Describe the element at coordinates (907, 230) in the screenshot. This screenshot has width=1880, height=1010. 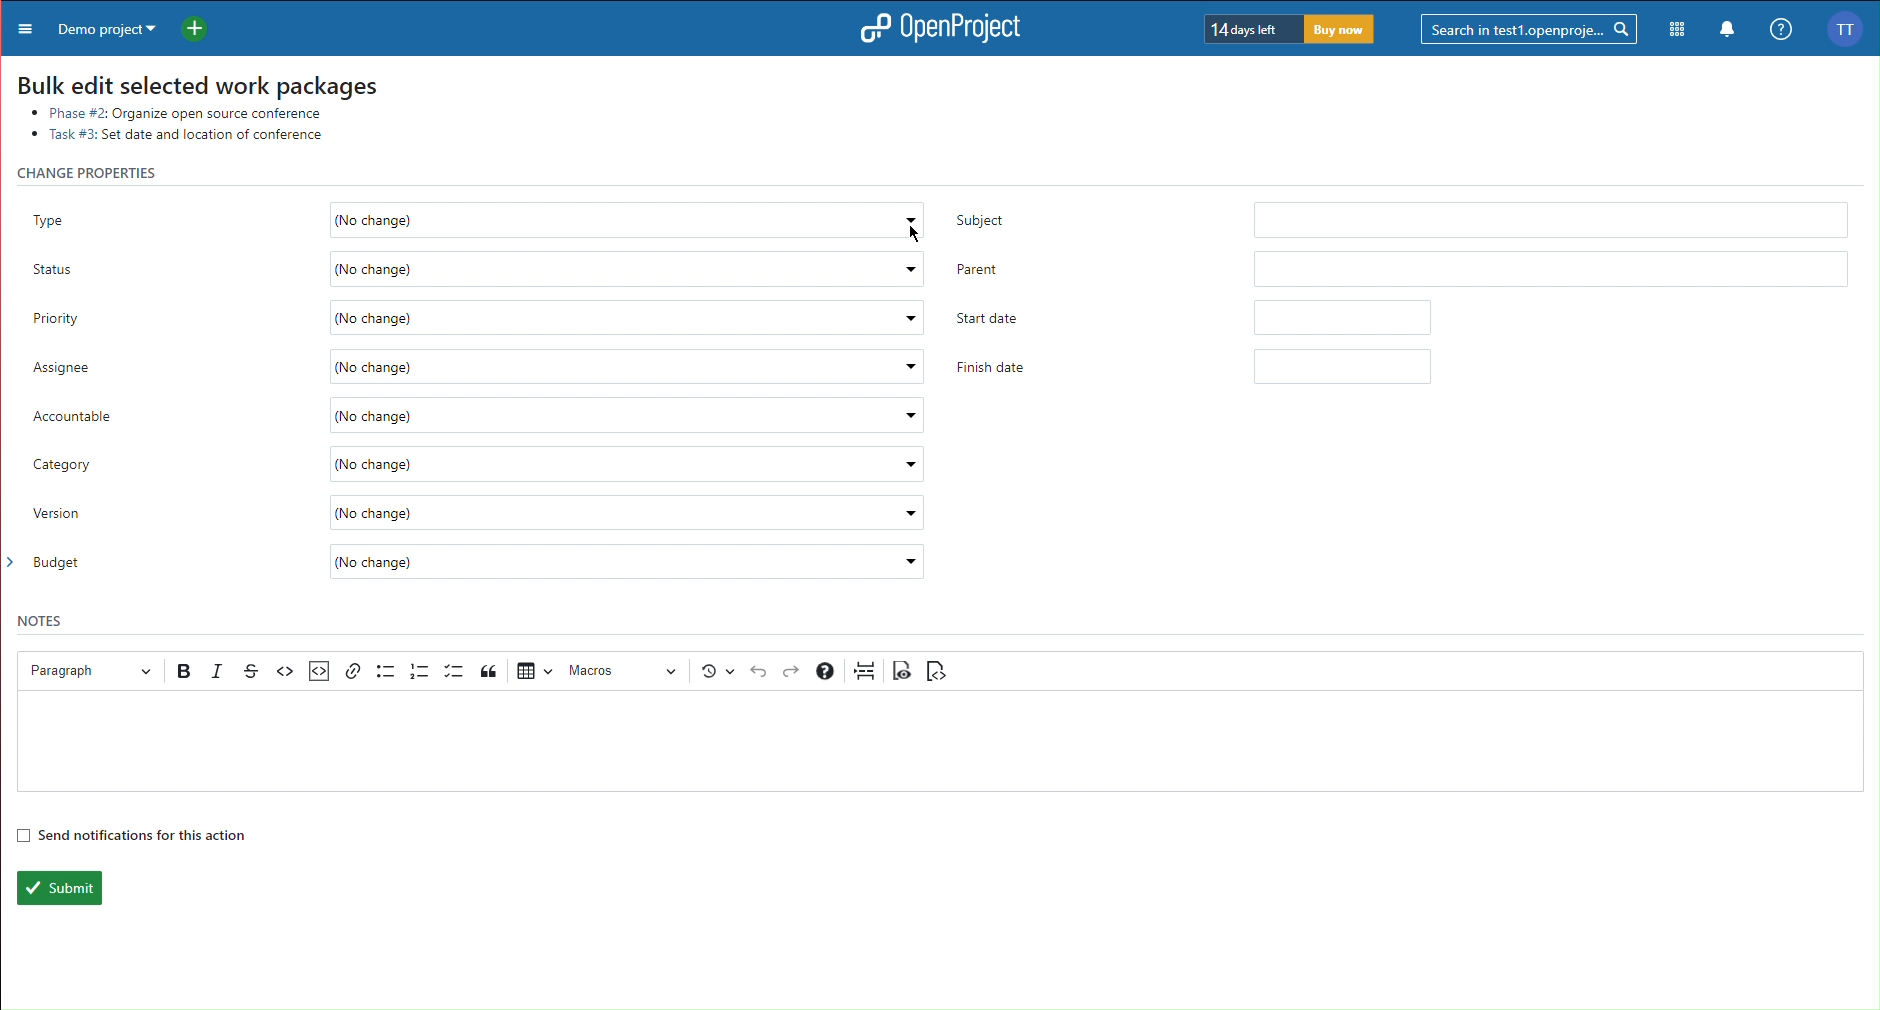
I see `cursor` at that location.